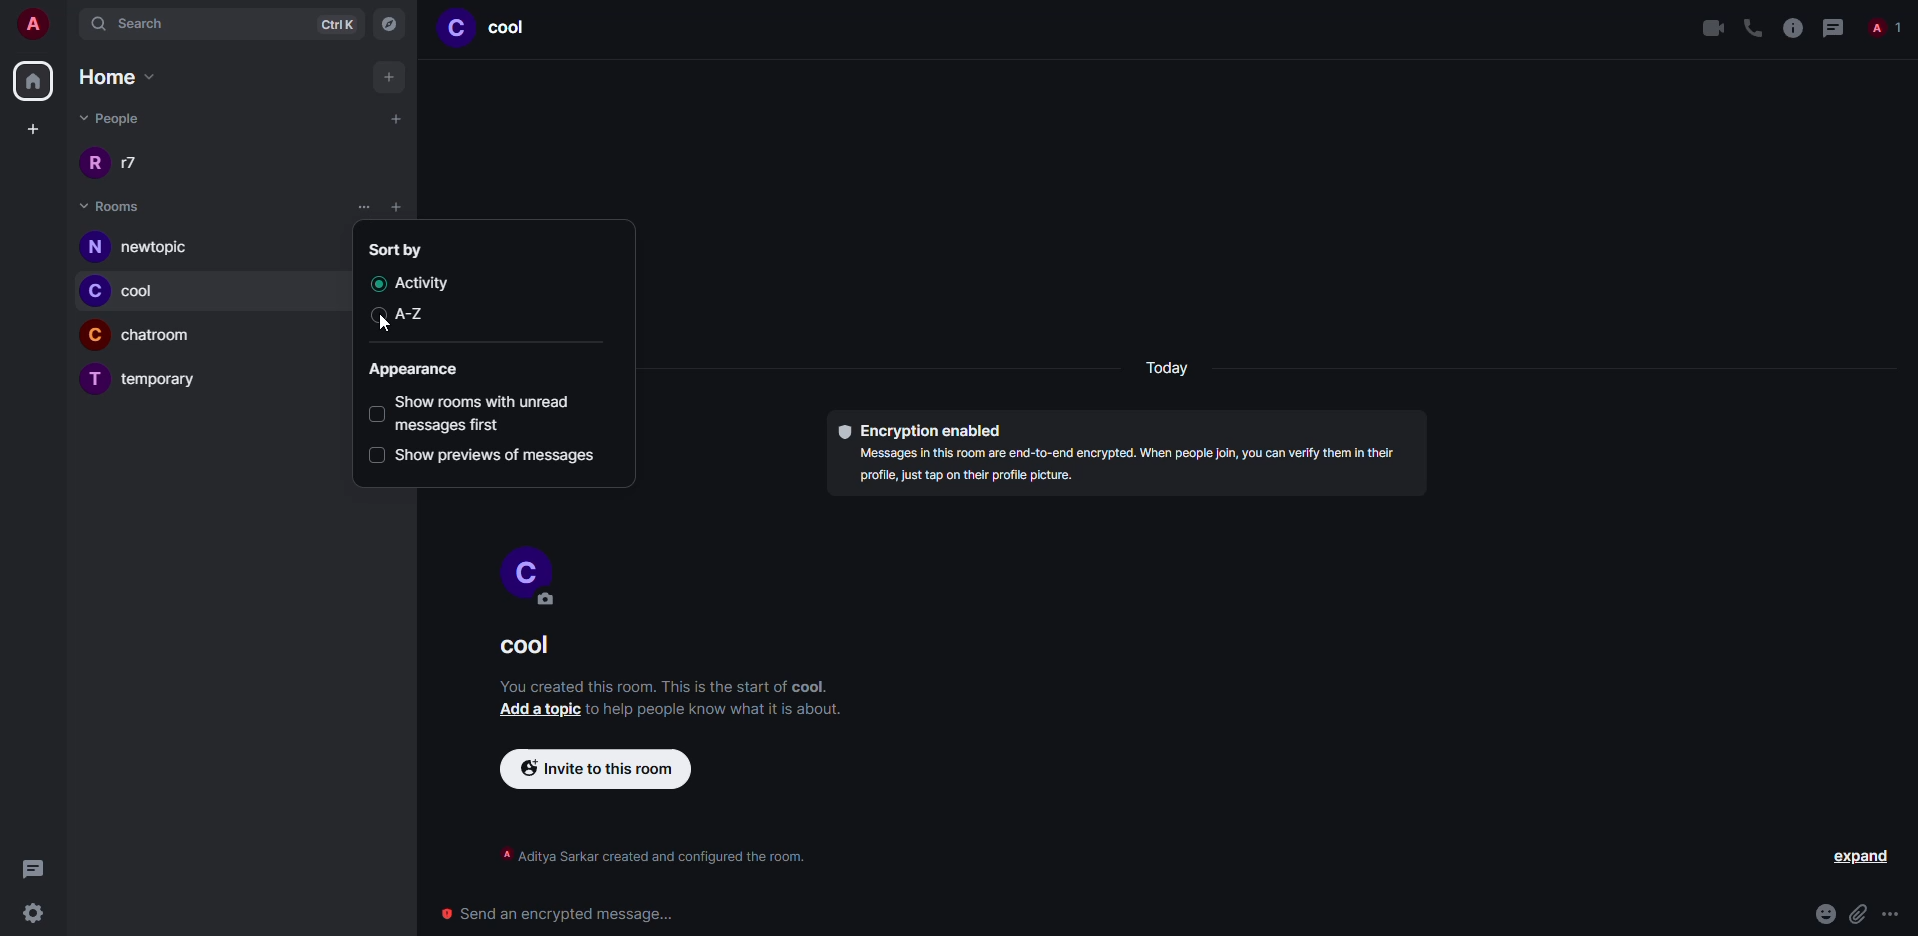 This screenshot has height=936, width=1918. I want to click on show rooms with unread first, so click(493, 409).